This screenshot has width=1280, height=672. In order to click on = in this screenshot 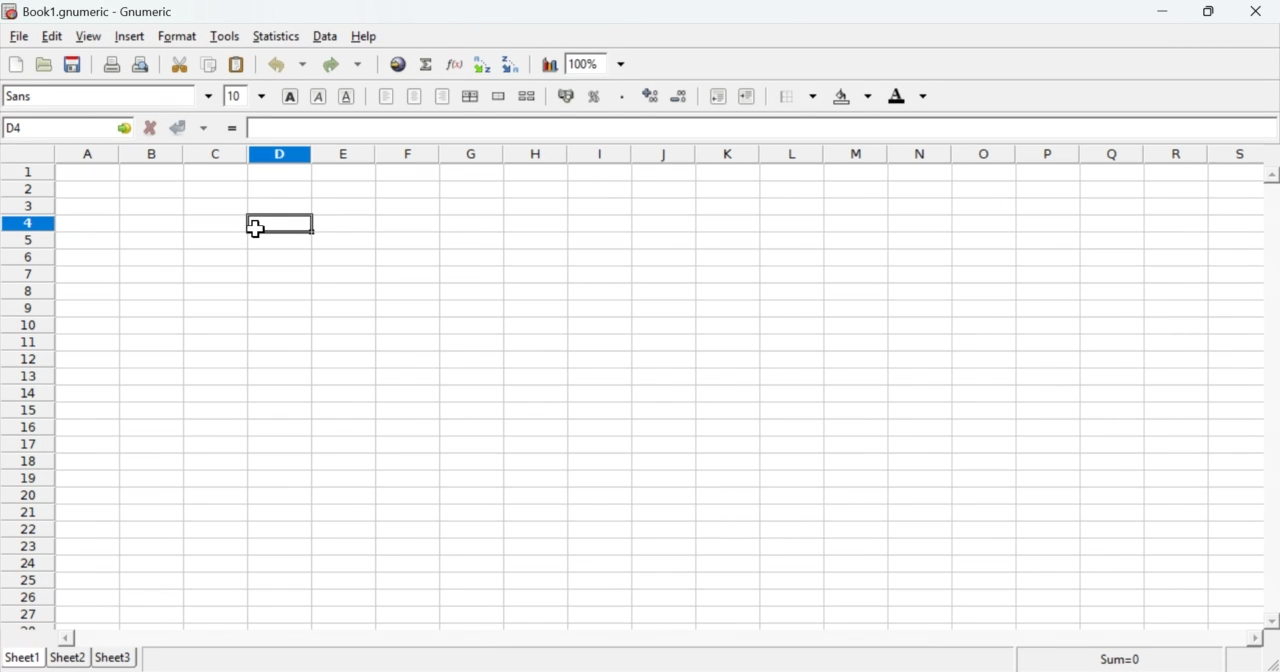, I will do `click(231, 130)`.